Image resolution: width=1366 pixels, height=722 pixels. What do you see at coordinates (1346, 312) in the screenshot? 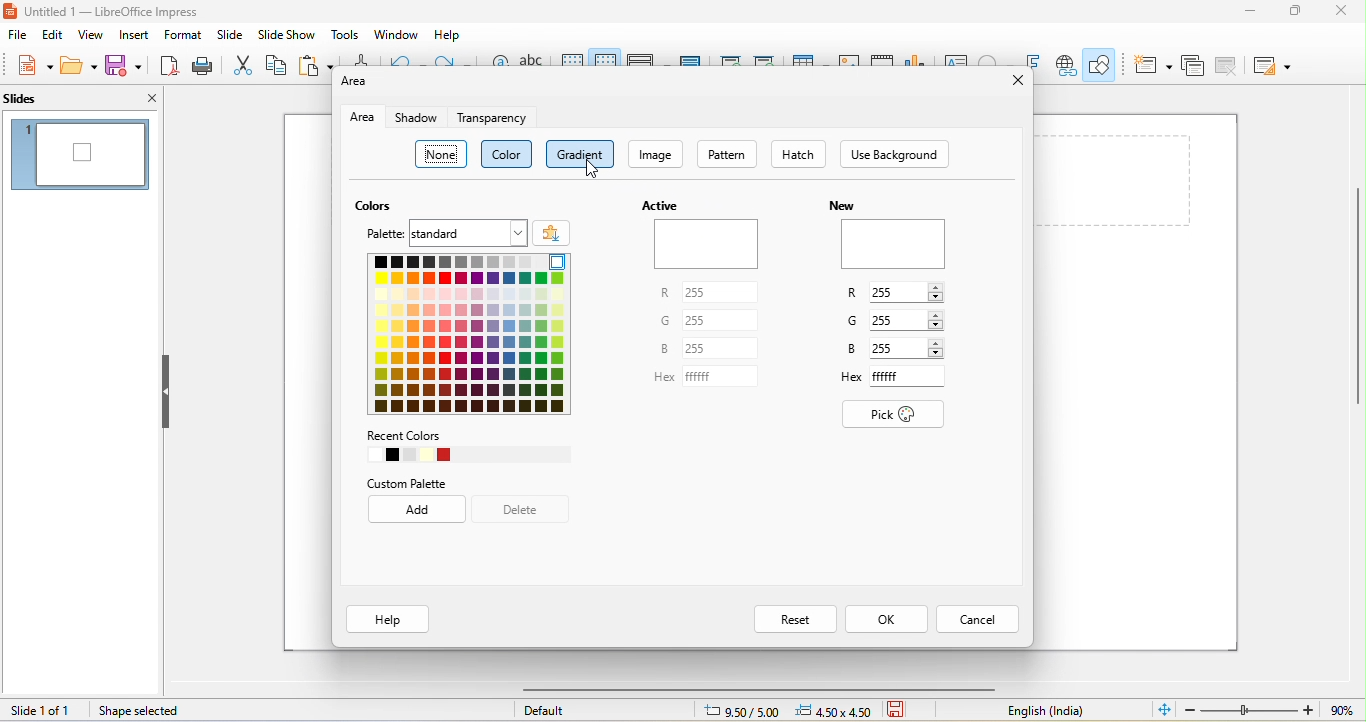
I see `vertical scroll` at bounding box center [1346, 312].